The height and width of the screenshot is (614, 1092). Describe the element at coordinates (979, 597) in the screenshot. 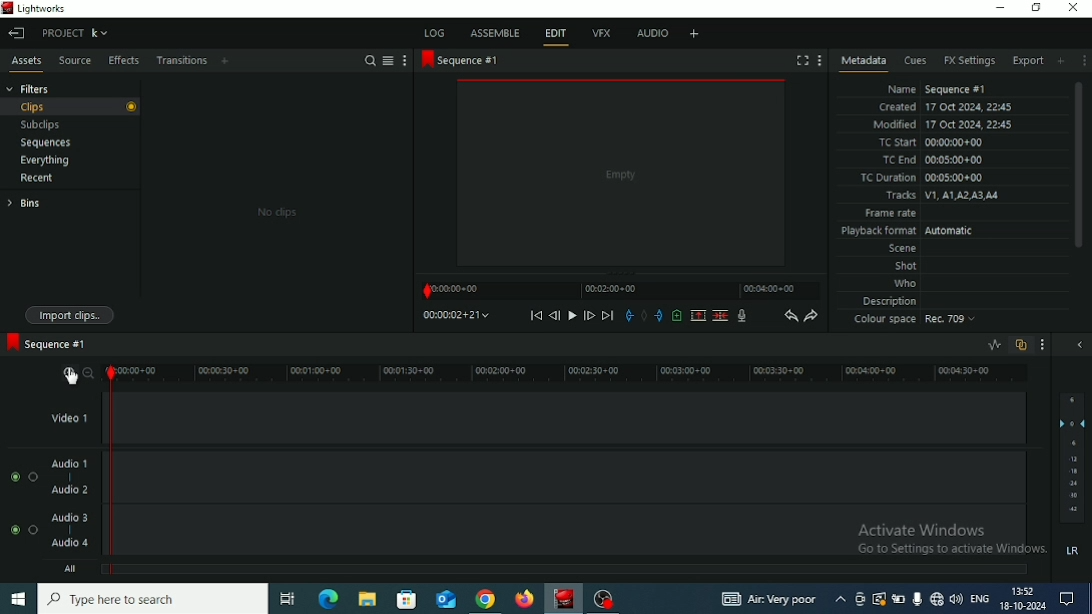

I see `Language` at that location.